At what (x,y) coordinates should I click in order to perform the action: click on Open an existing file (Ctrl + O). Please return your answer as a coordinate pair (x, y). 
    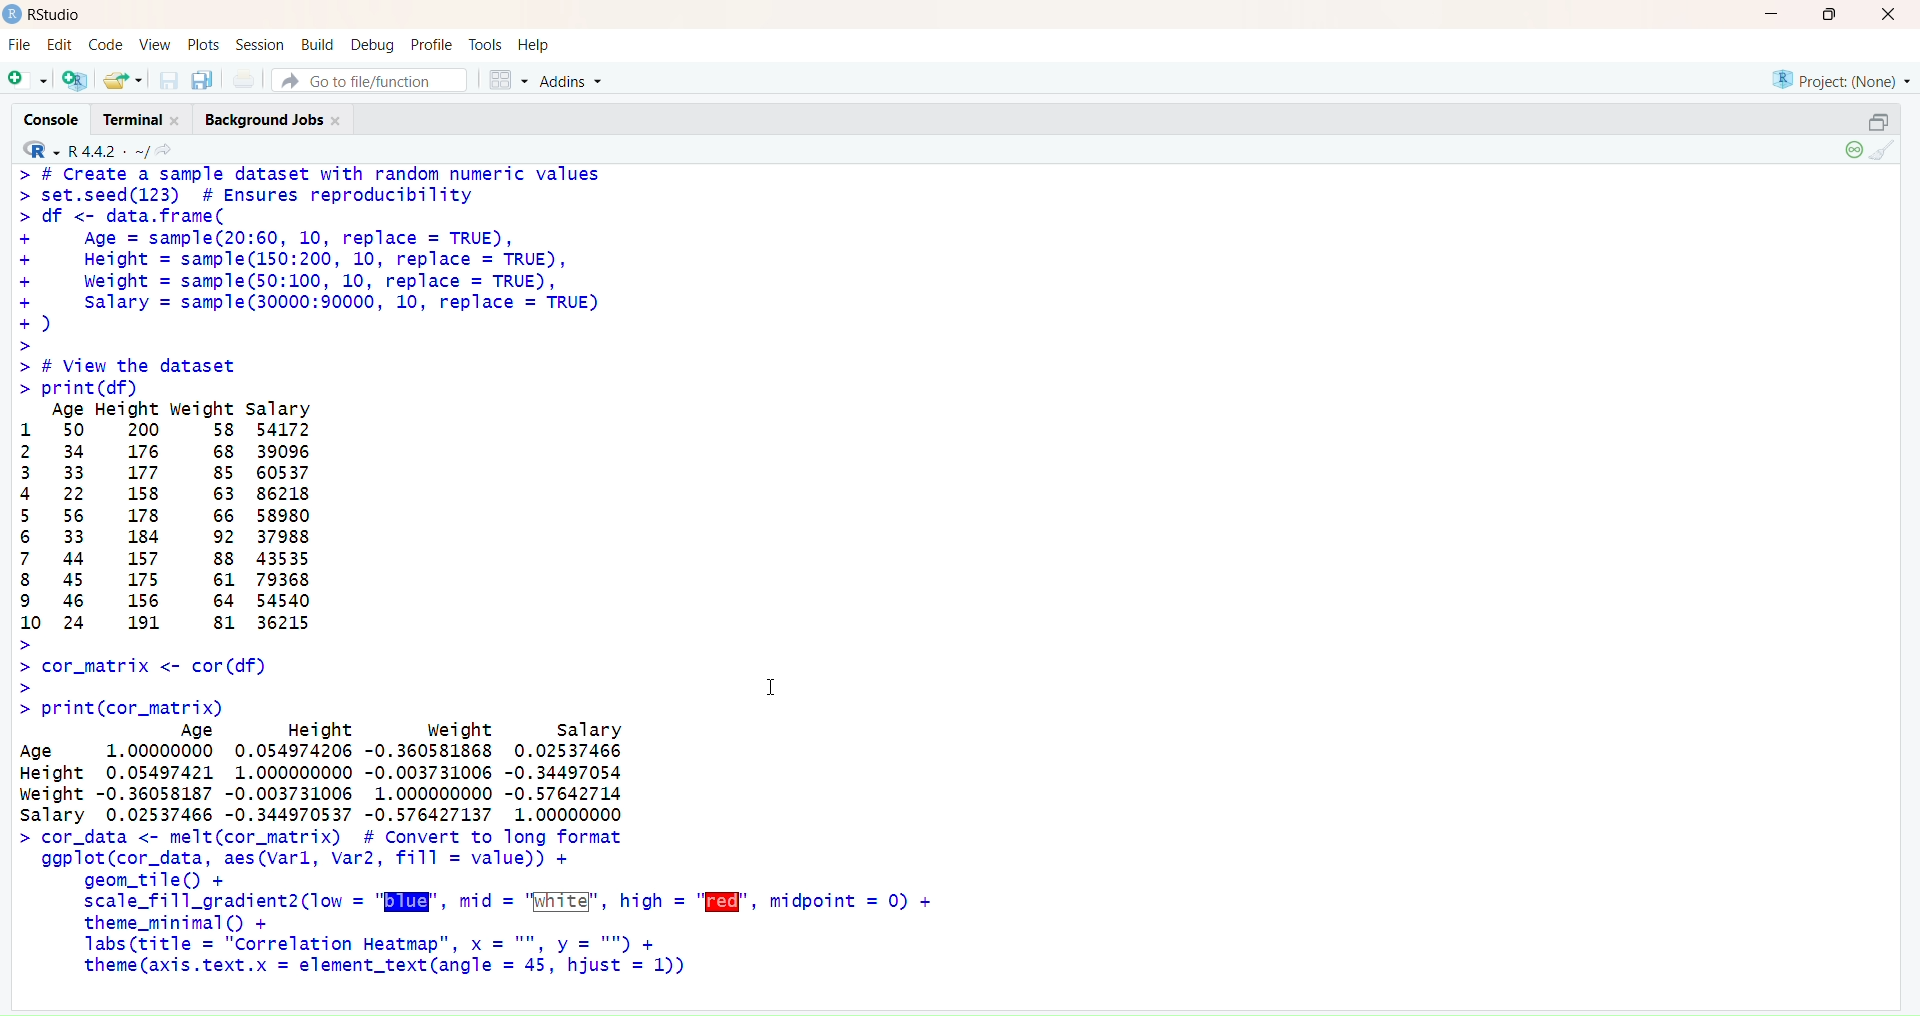
    Looking at the image, I should click on (121, 79).